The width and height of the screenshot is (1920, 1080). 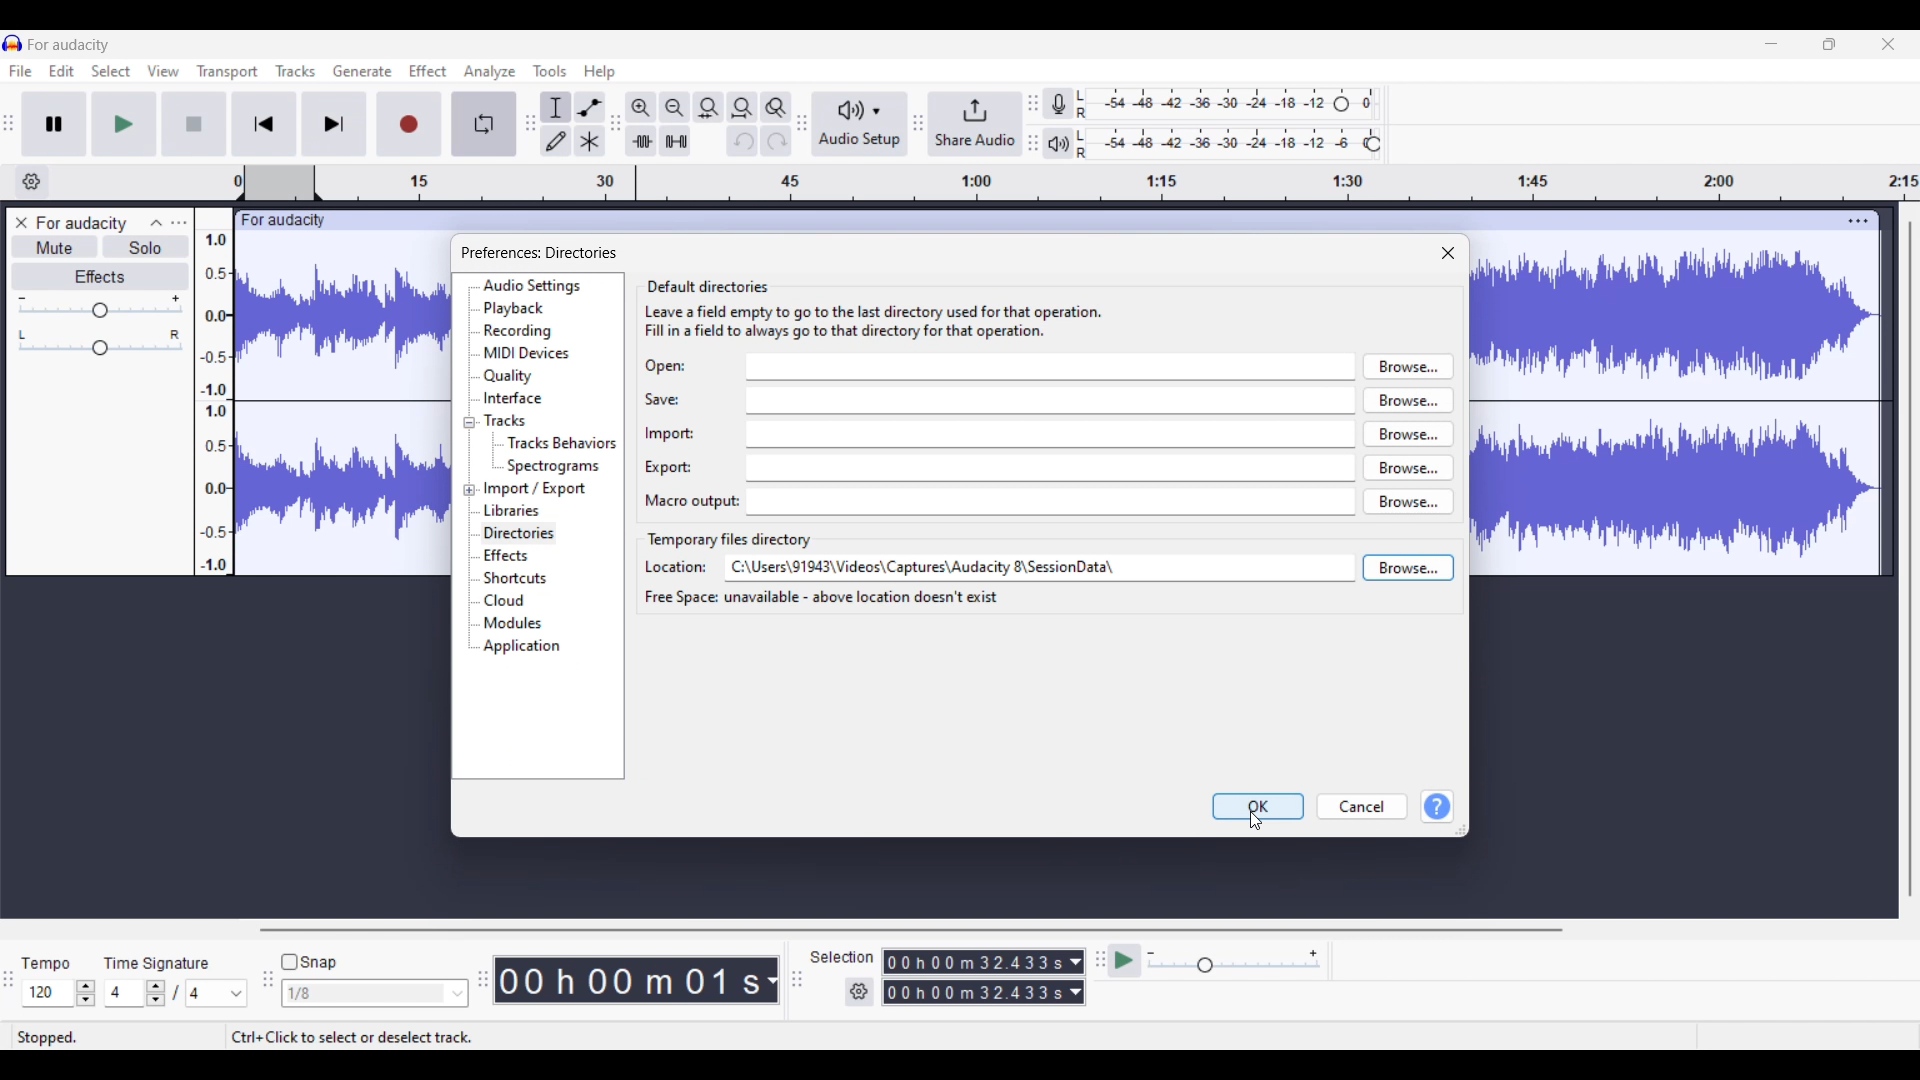 What do you see at coordinates (69, 44) in the screenshot?
I see `Project name` at bounding box center [69, 44].